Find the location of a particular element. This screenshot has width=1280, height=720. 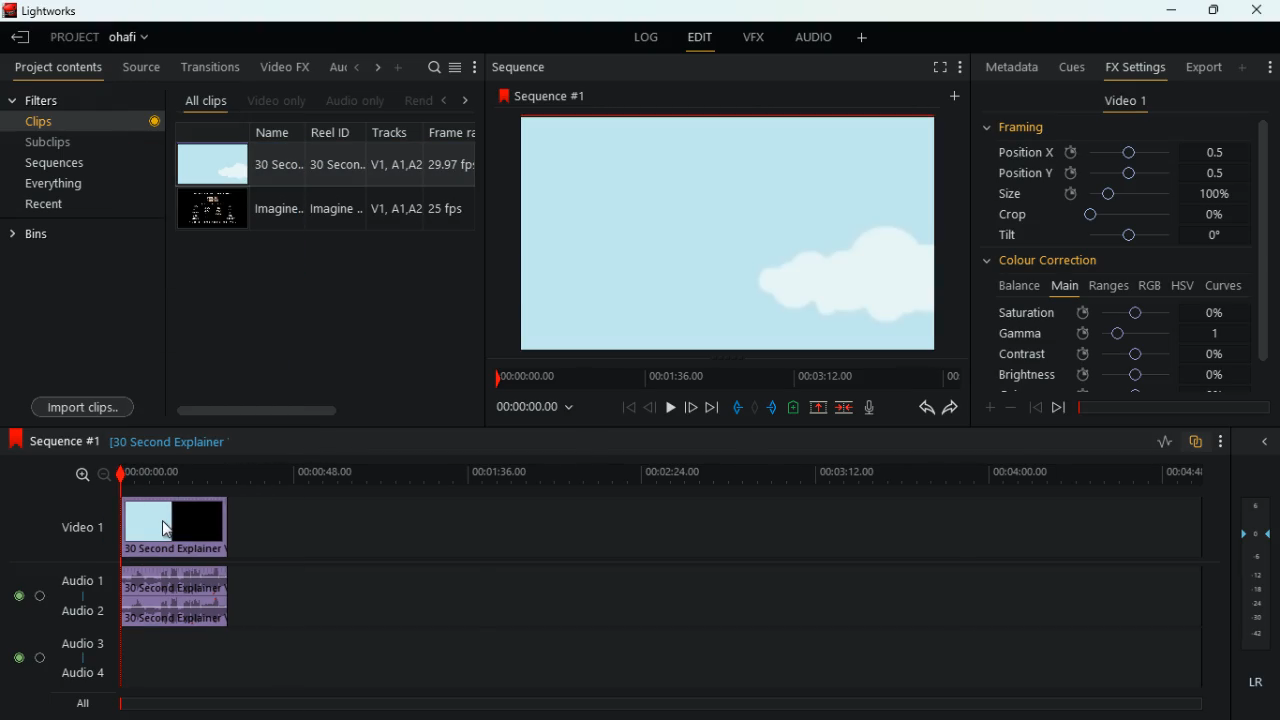

 is located at coordinates (1115, 237).